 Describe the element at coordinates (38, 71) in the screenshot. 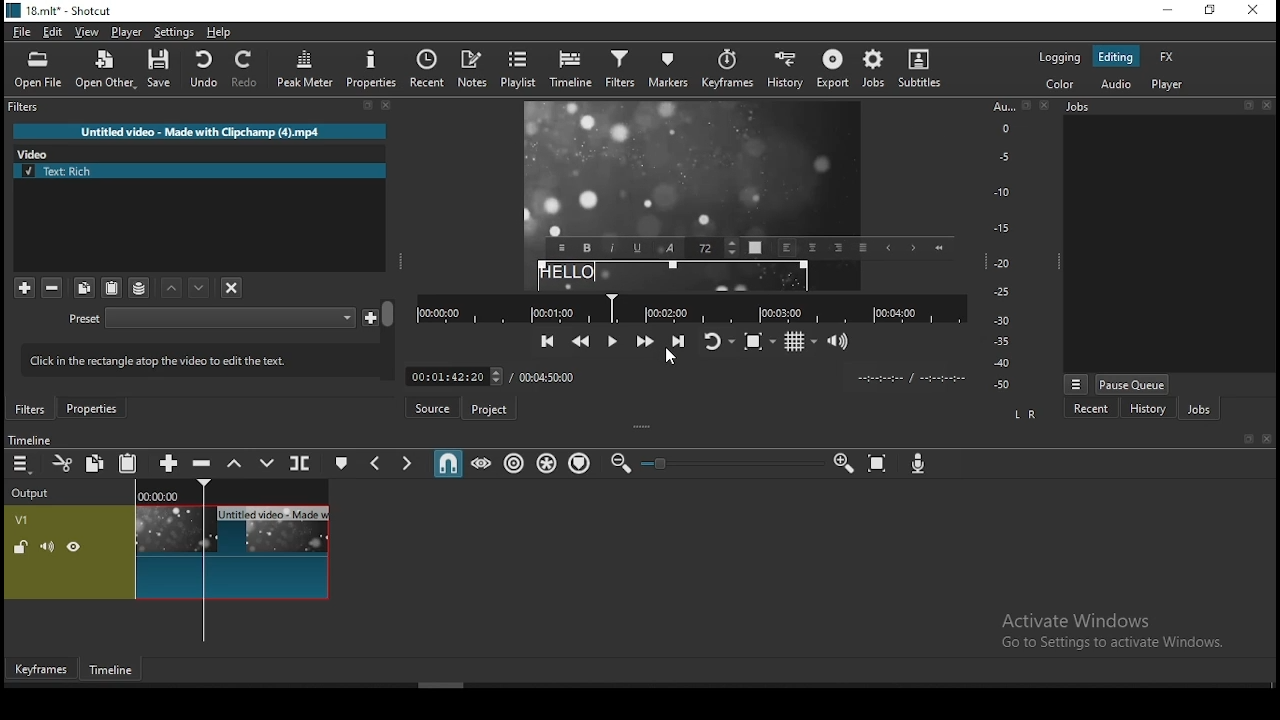

I see `open file` at that location.